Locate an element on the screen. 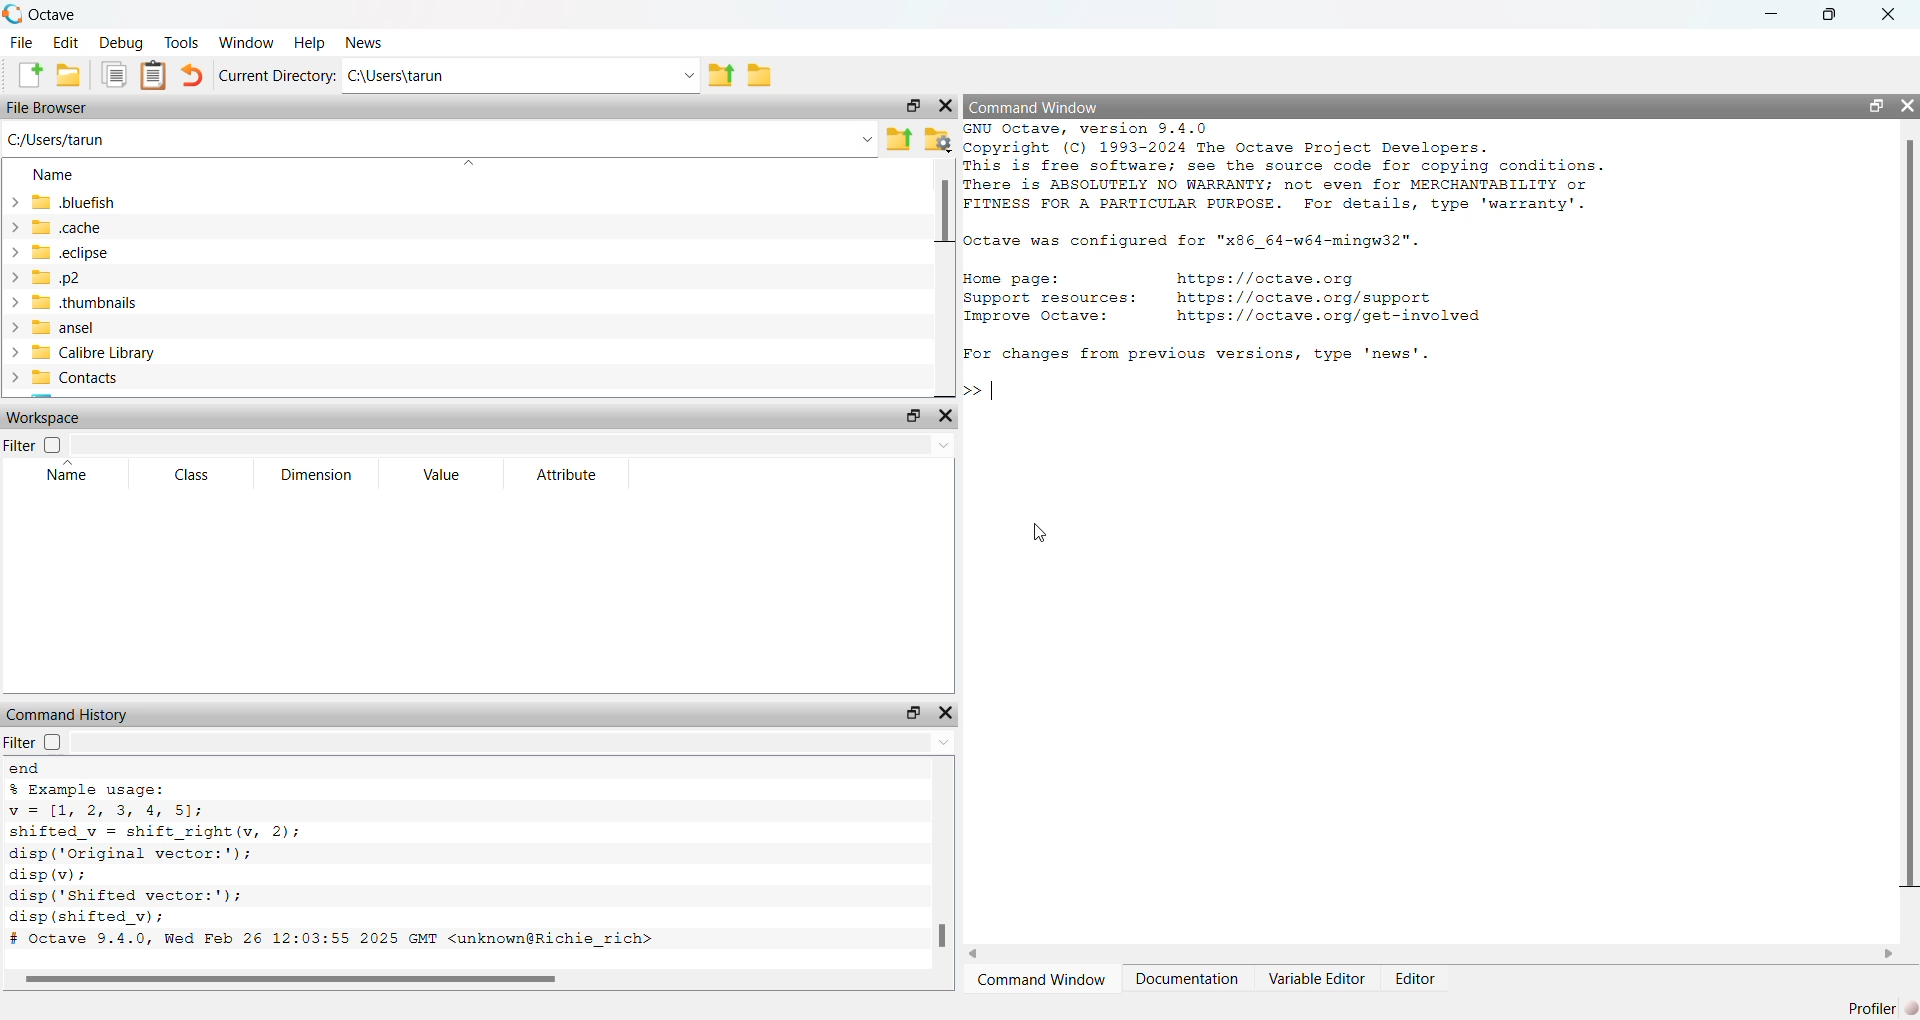  filter input field is located at coordinates (516, 745).